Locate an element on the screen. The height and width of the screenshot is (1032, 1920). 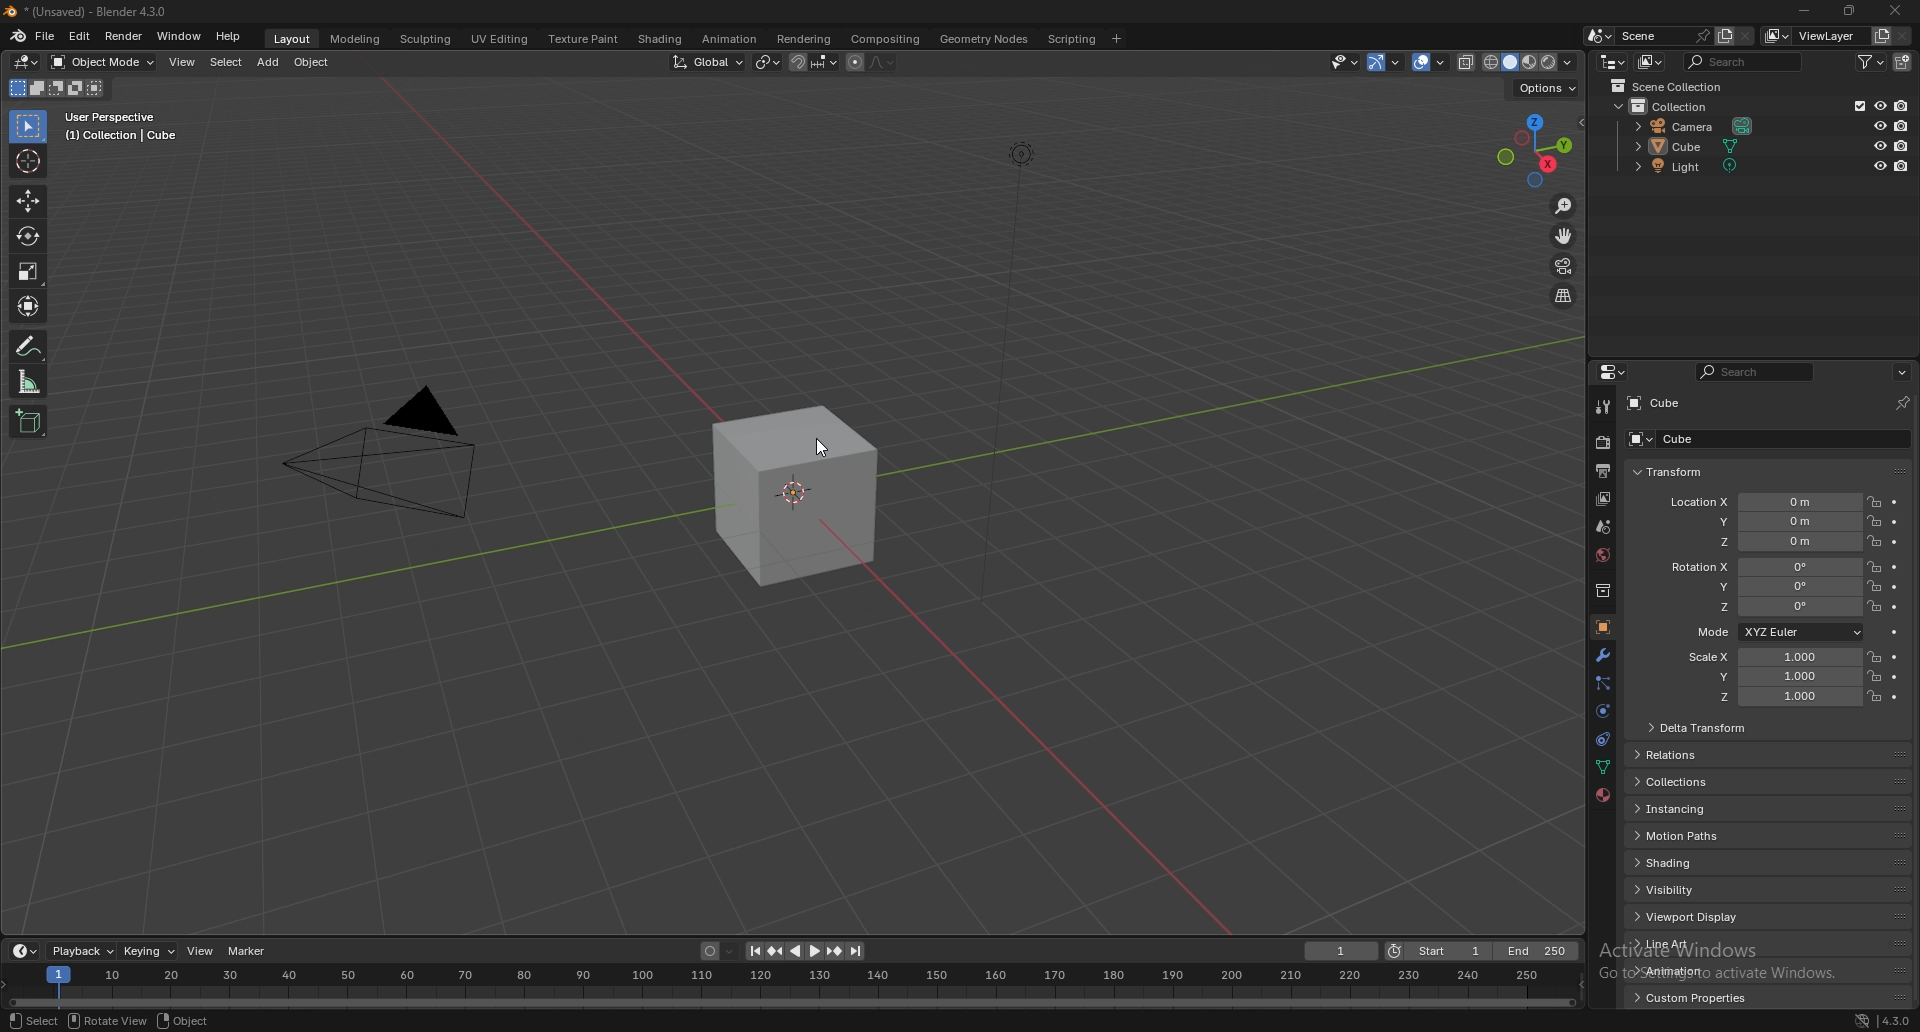
add is located at coordinates (268, 64).